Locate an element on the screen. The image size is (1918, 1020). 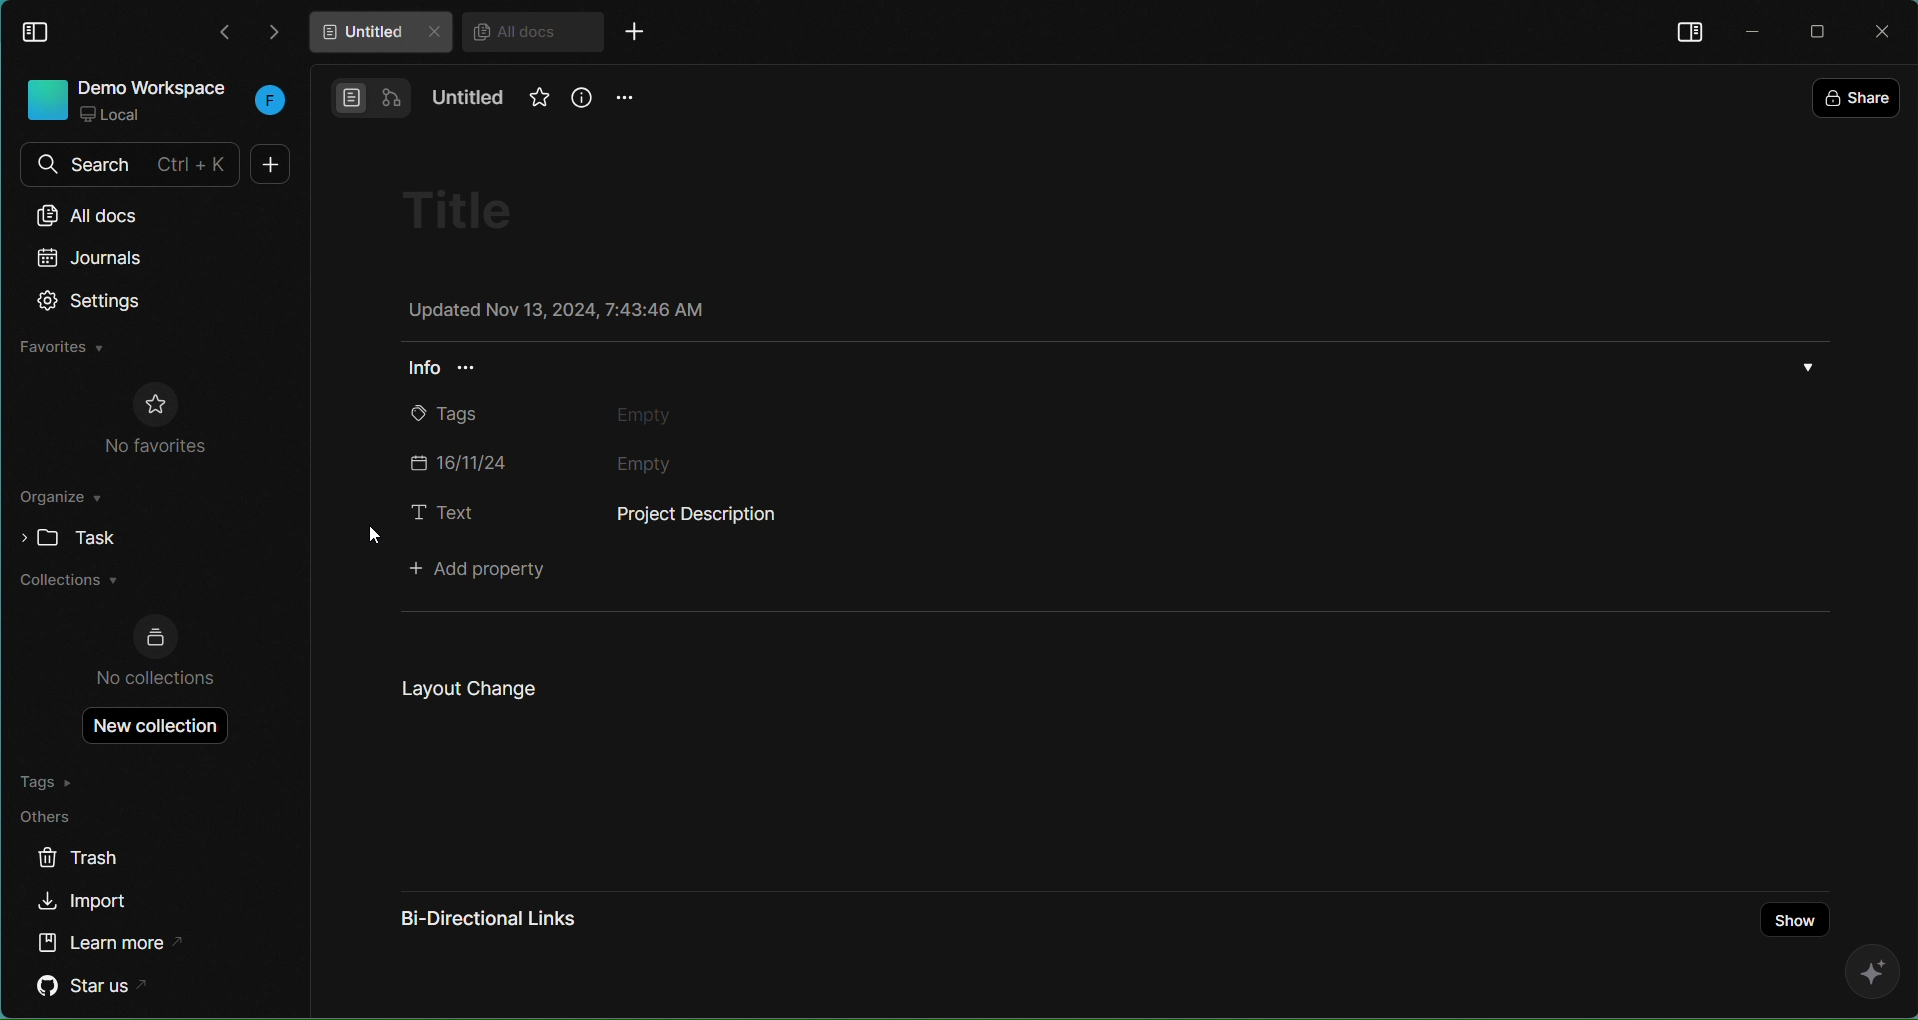
+ is located at coordinates (266, 164).